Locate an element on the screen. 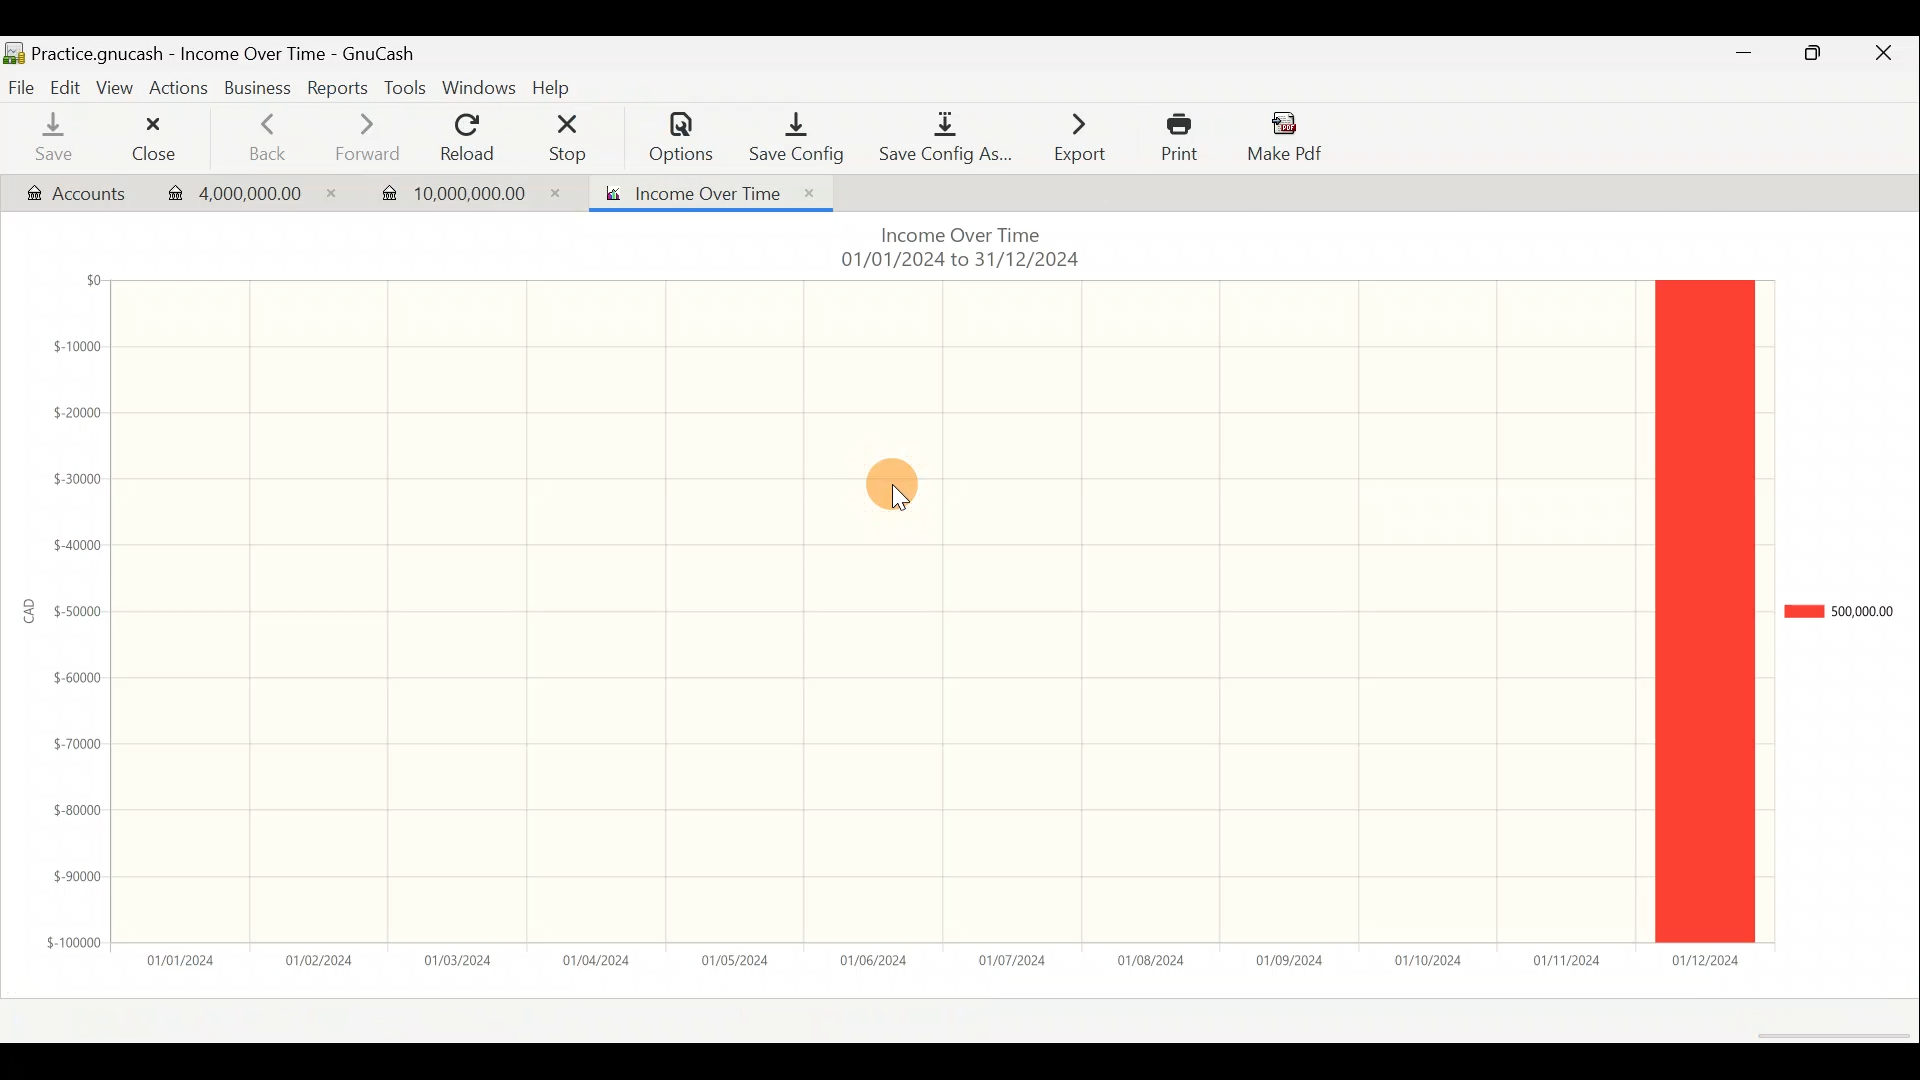 Image resolution: width=1920 pixels, height=1080 pixels. Edit is located at coordinates (67, 88).